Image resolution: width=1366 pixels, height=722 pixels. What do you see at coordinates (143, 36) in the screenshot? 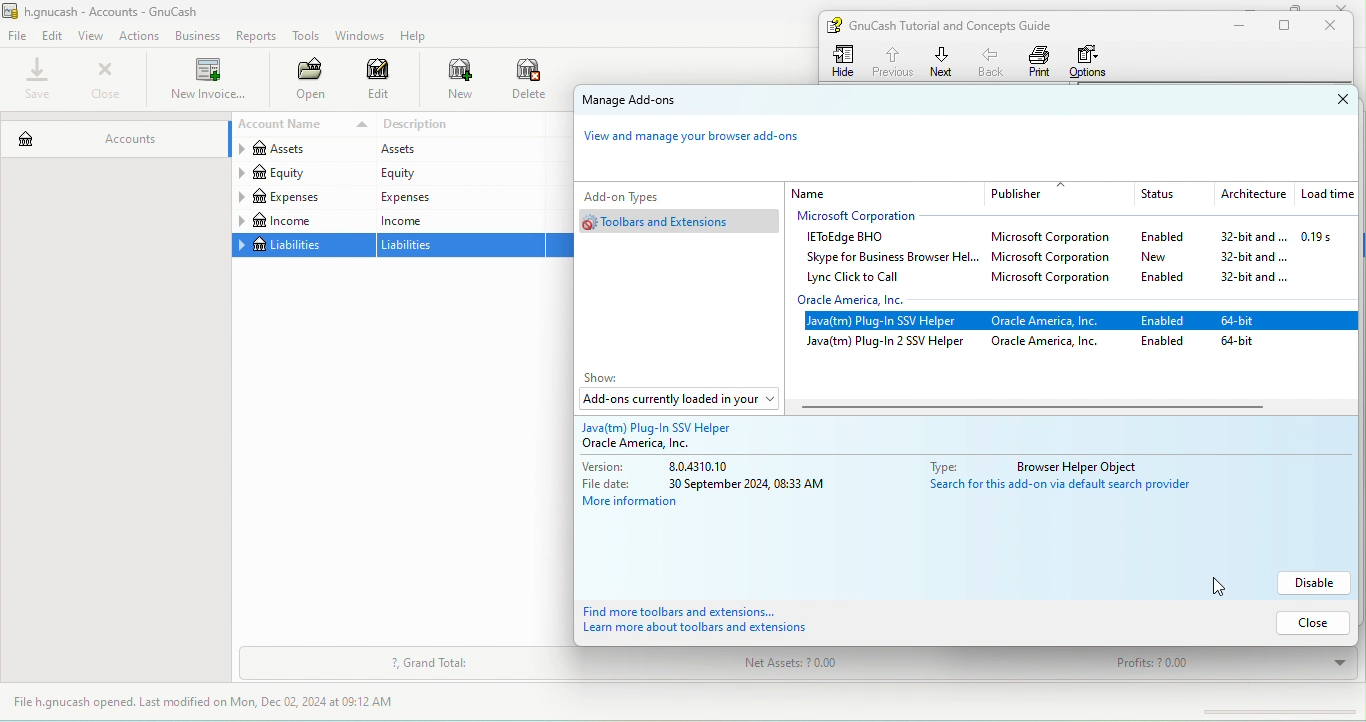
I see `actions` at bounding box center [143, 36].